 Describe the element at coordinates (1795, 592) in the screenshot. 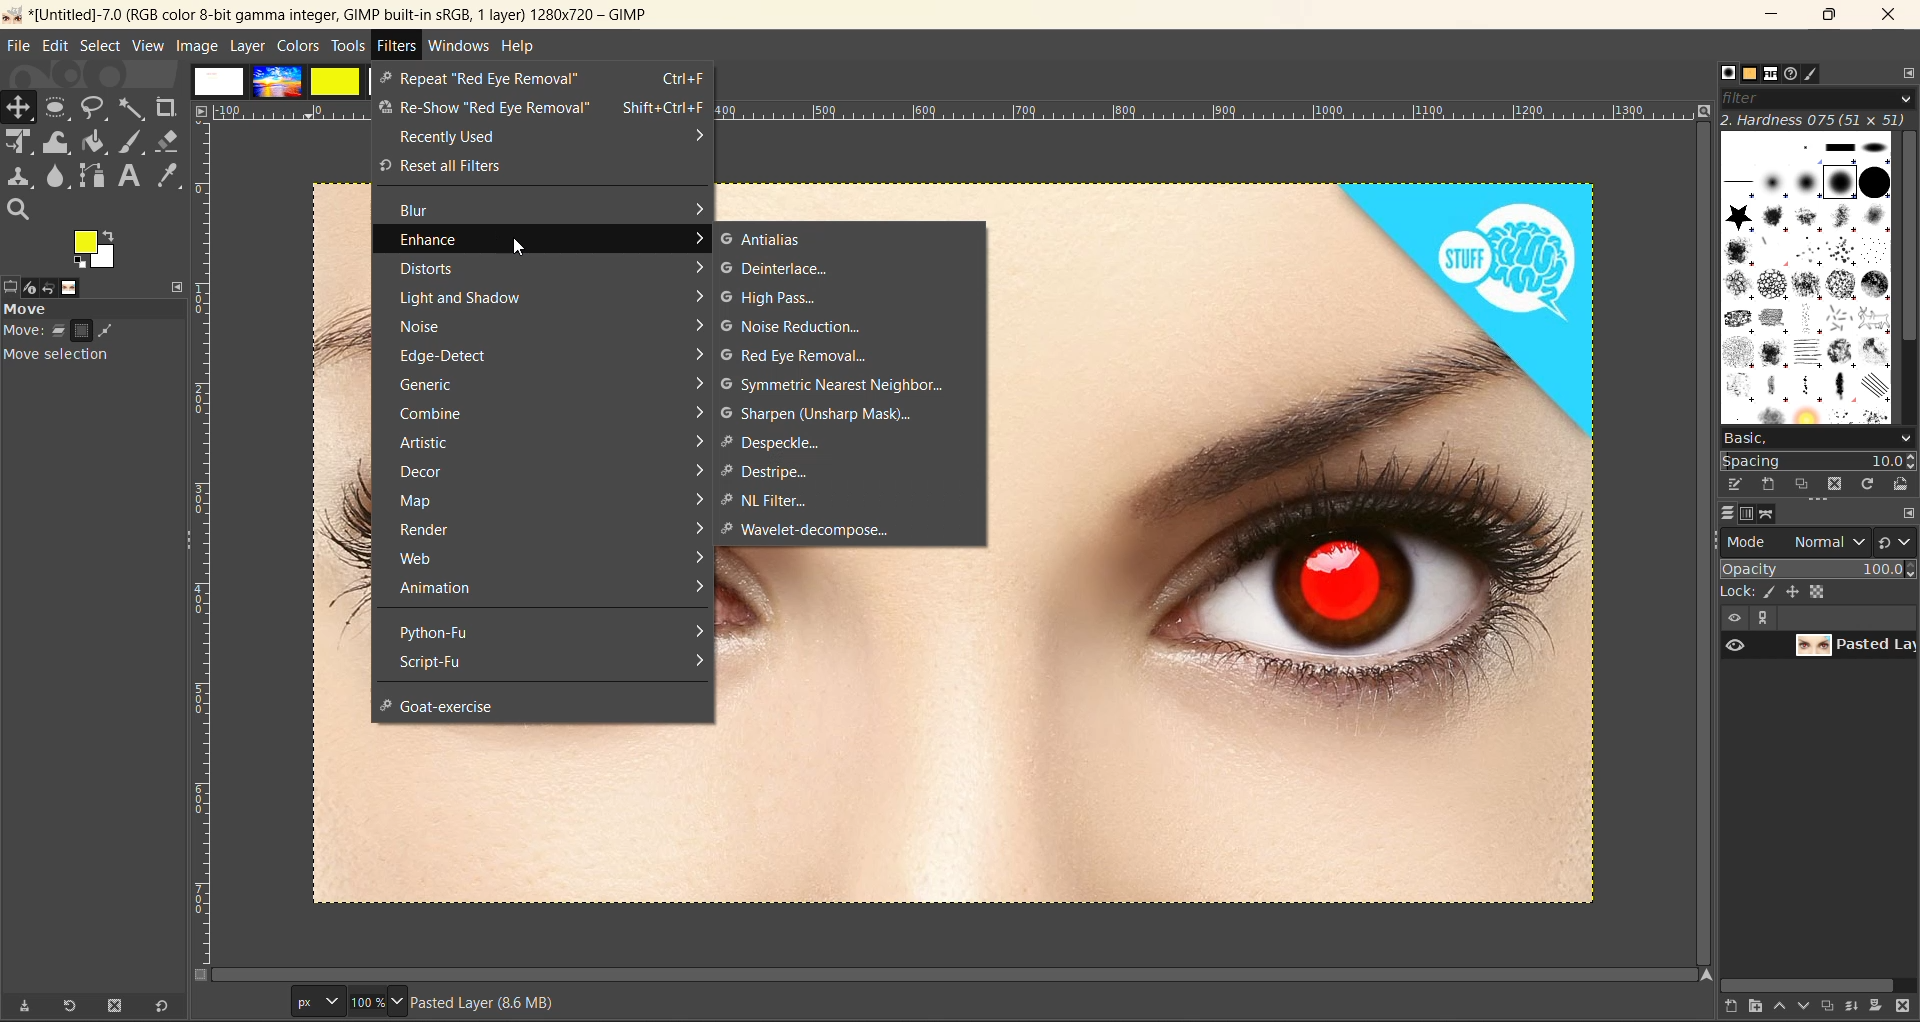

I see `position` at that location.